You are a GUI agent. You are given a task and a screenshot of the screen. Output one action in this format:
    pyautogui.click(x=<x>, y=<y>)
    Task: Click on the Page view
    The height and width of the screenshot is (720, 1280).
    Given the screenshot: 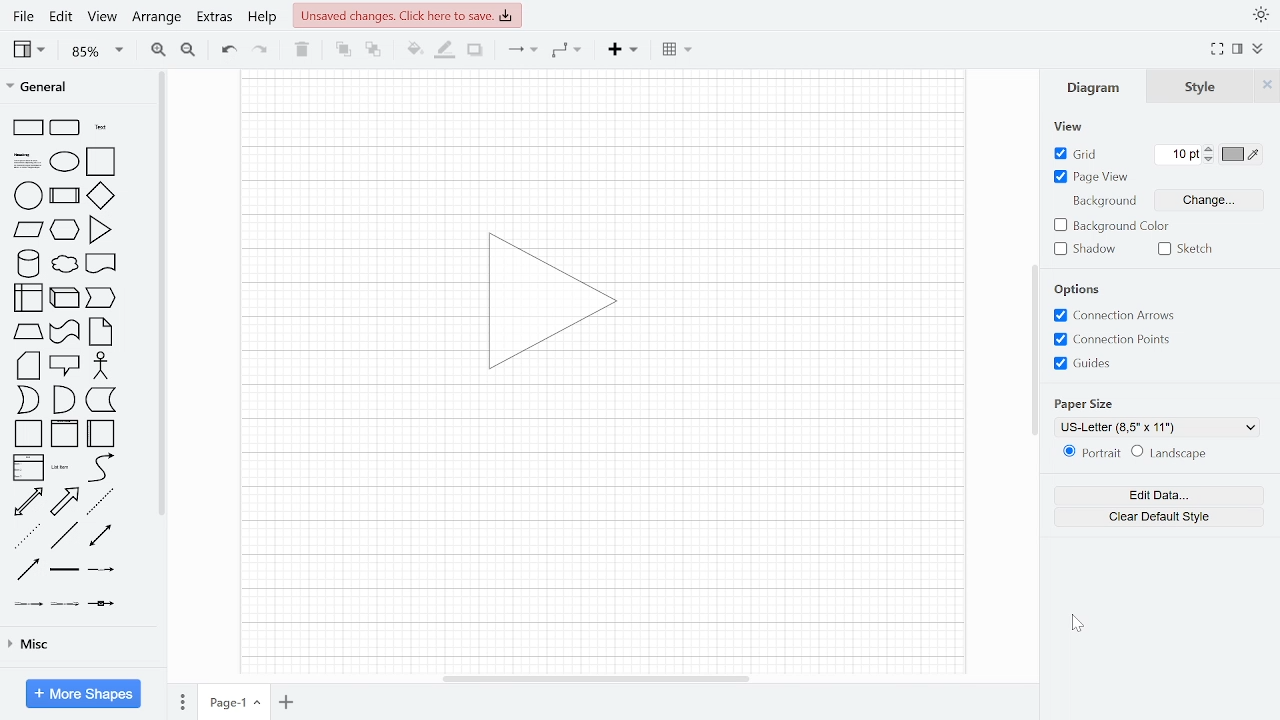 What is the action you would take?
    pyautogui.click(x=1091, y=177)
    